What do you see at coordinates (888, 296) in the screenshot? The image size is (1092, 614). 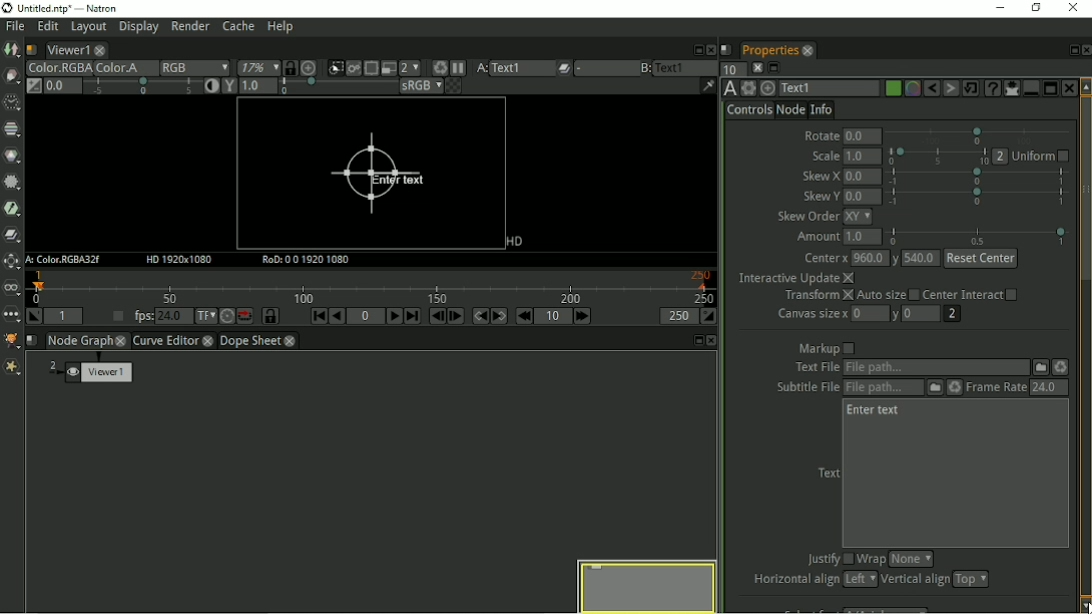 I see `Auto size` at bounding box center [888, 296].